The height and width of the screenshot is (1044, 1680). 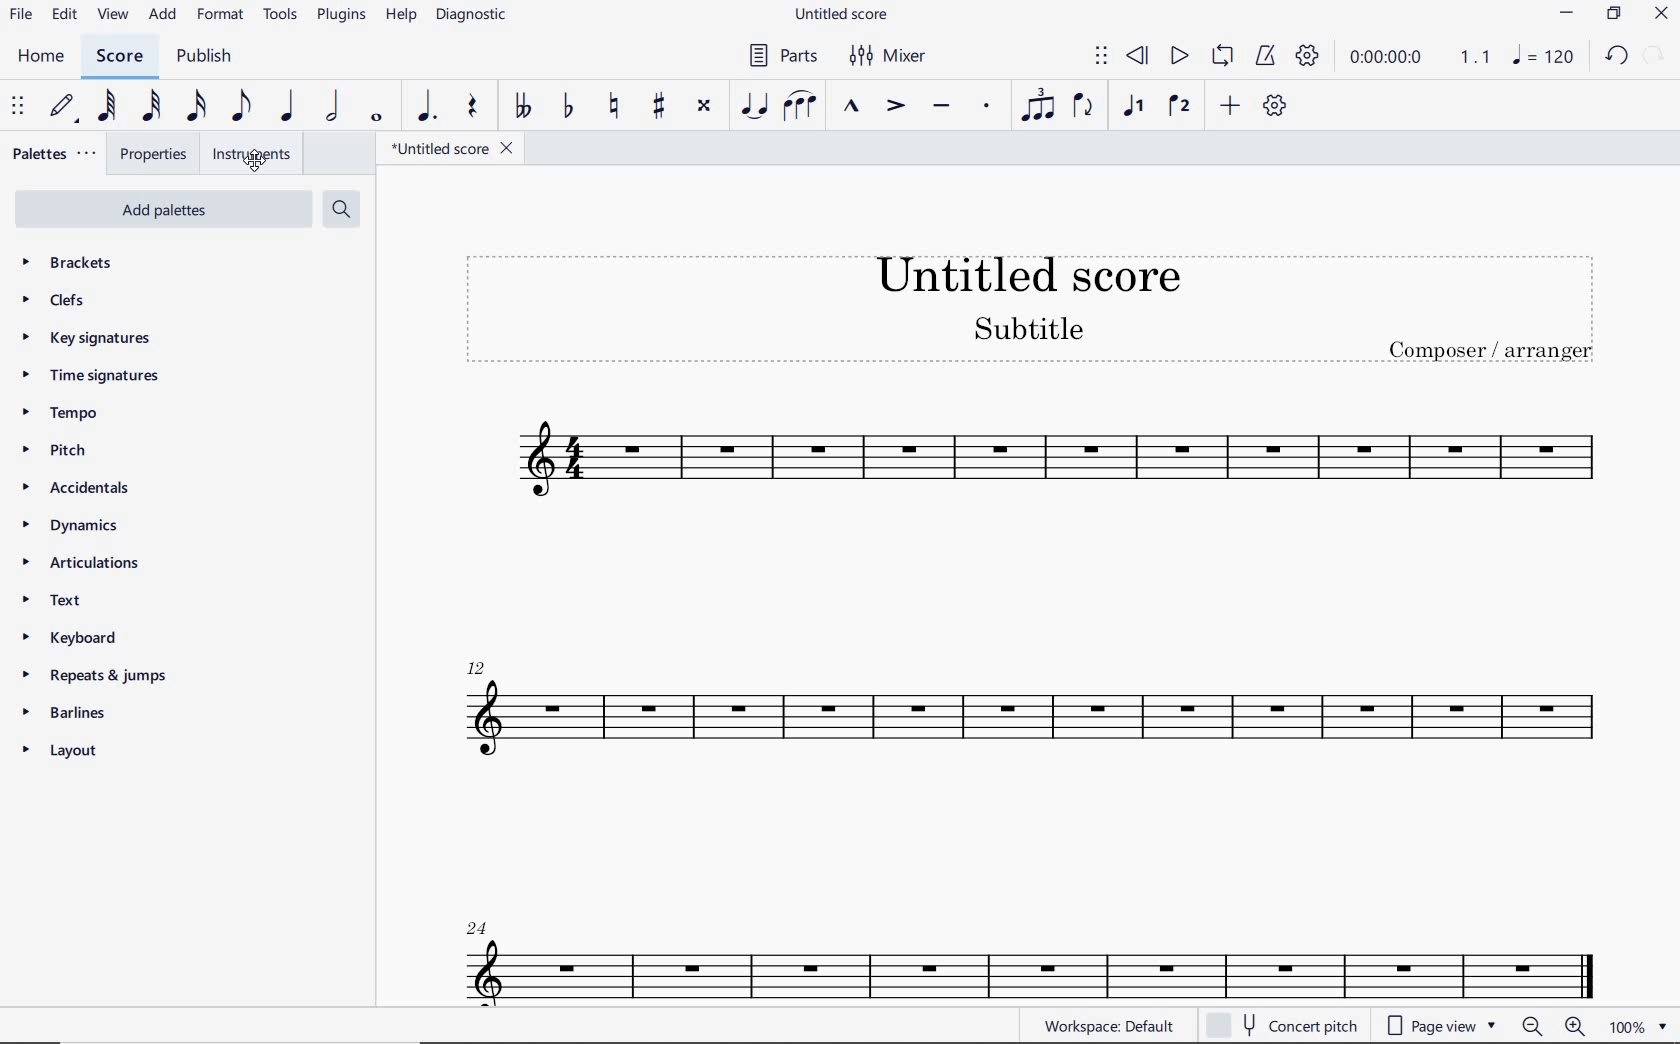 What do you see at coordinates (340, 208) in the screenshot?
I see `search palettes` at bounding box center [340, 208].